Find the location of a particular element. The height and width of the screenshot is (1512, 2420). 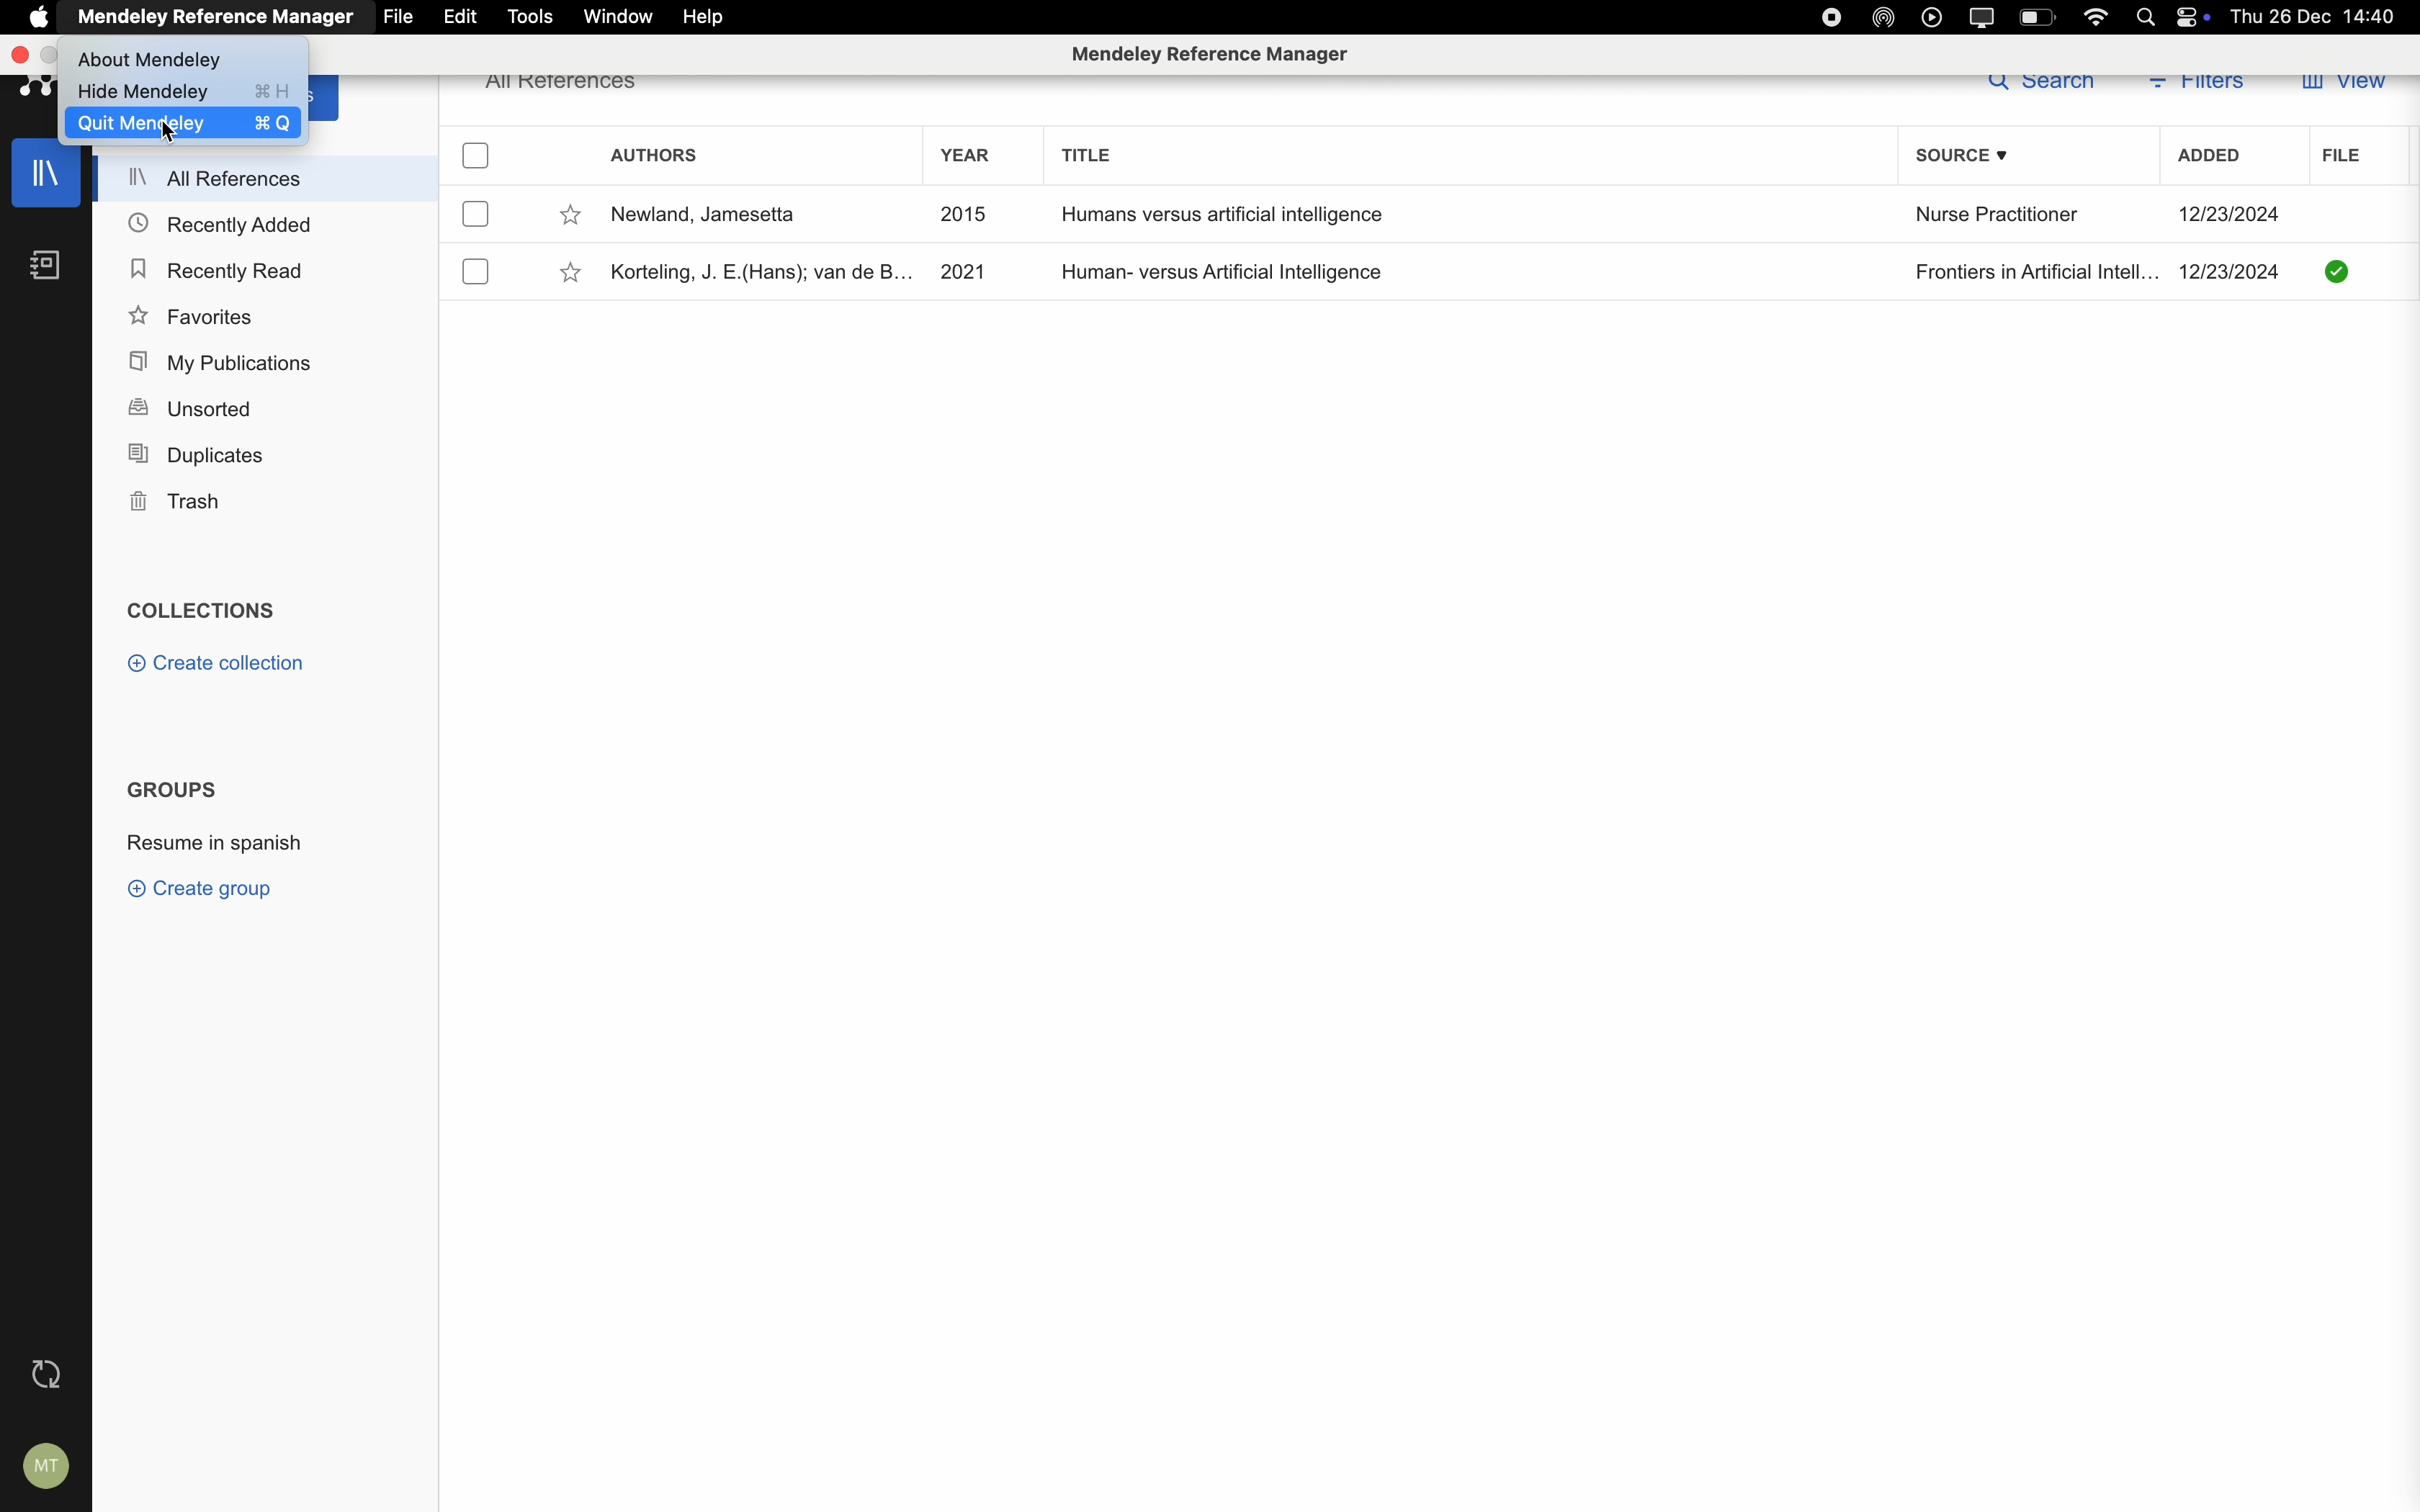

Nurse Practitioner is located at coordinates (1997, 216).